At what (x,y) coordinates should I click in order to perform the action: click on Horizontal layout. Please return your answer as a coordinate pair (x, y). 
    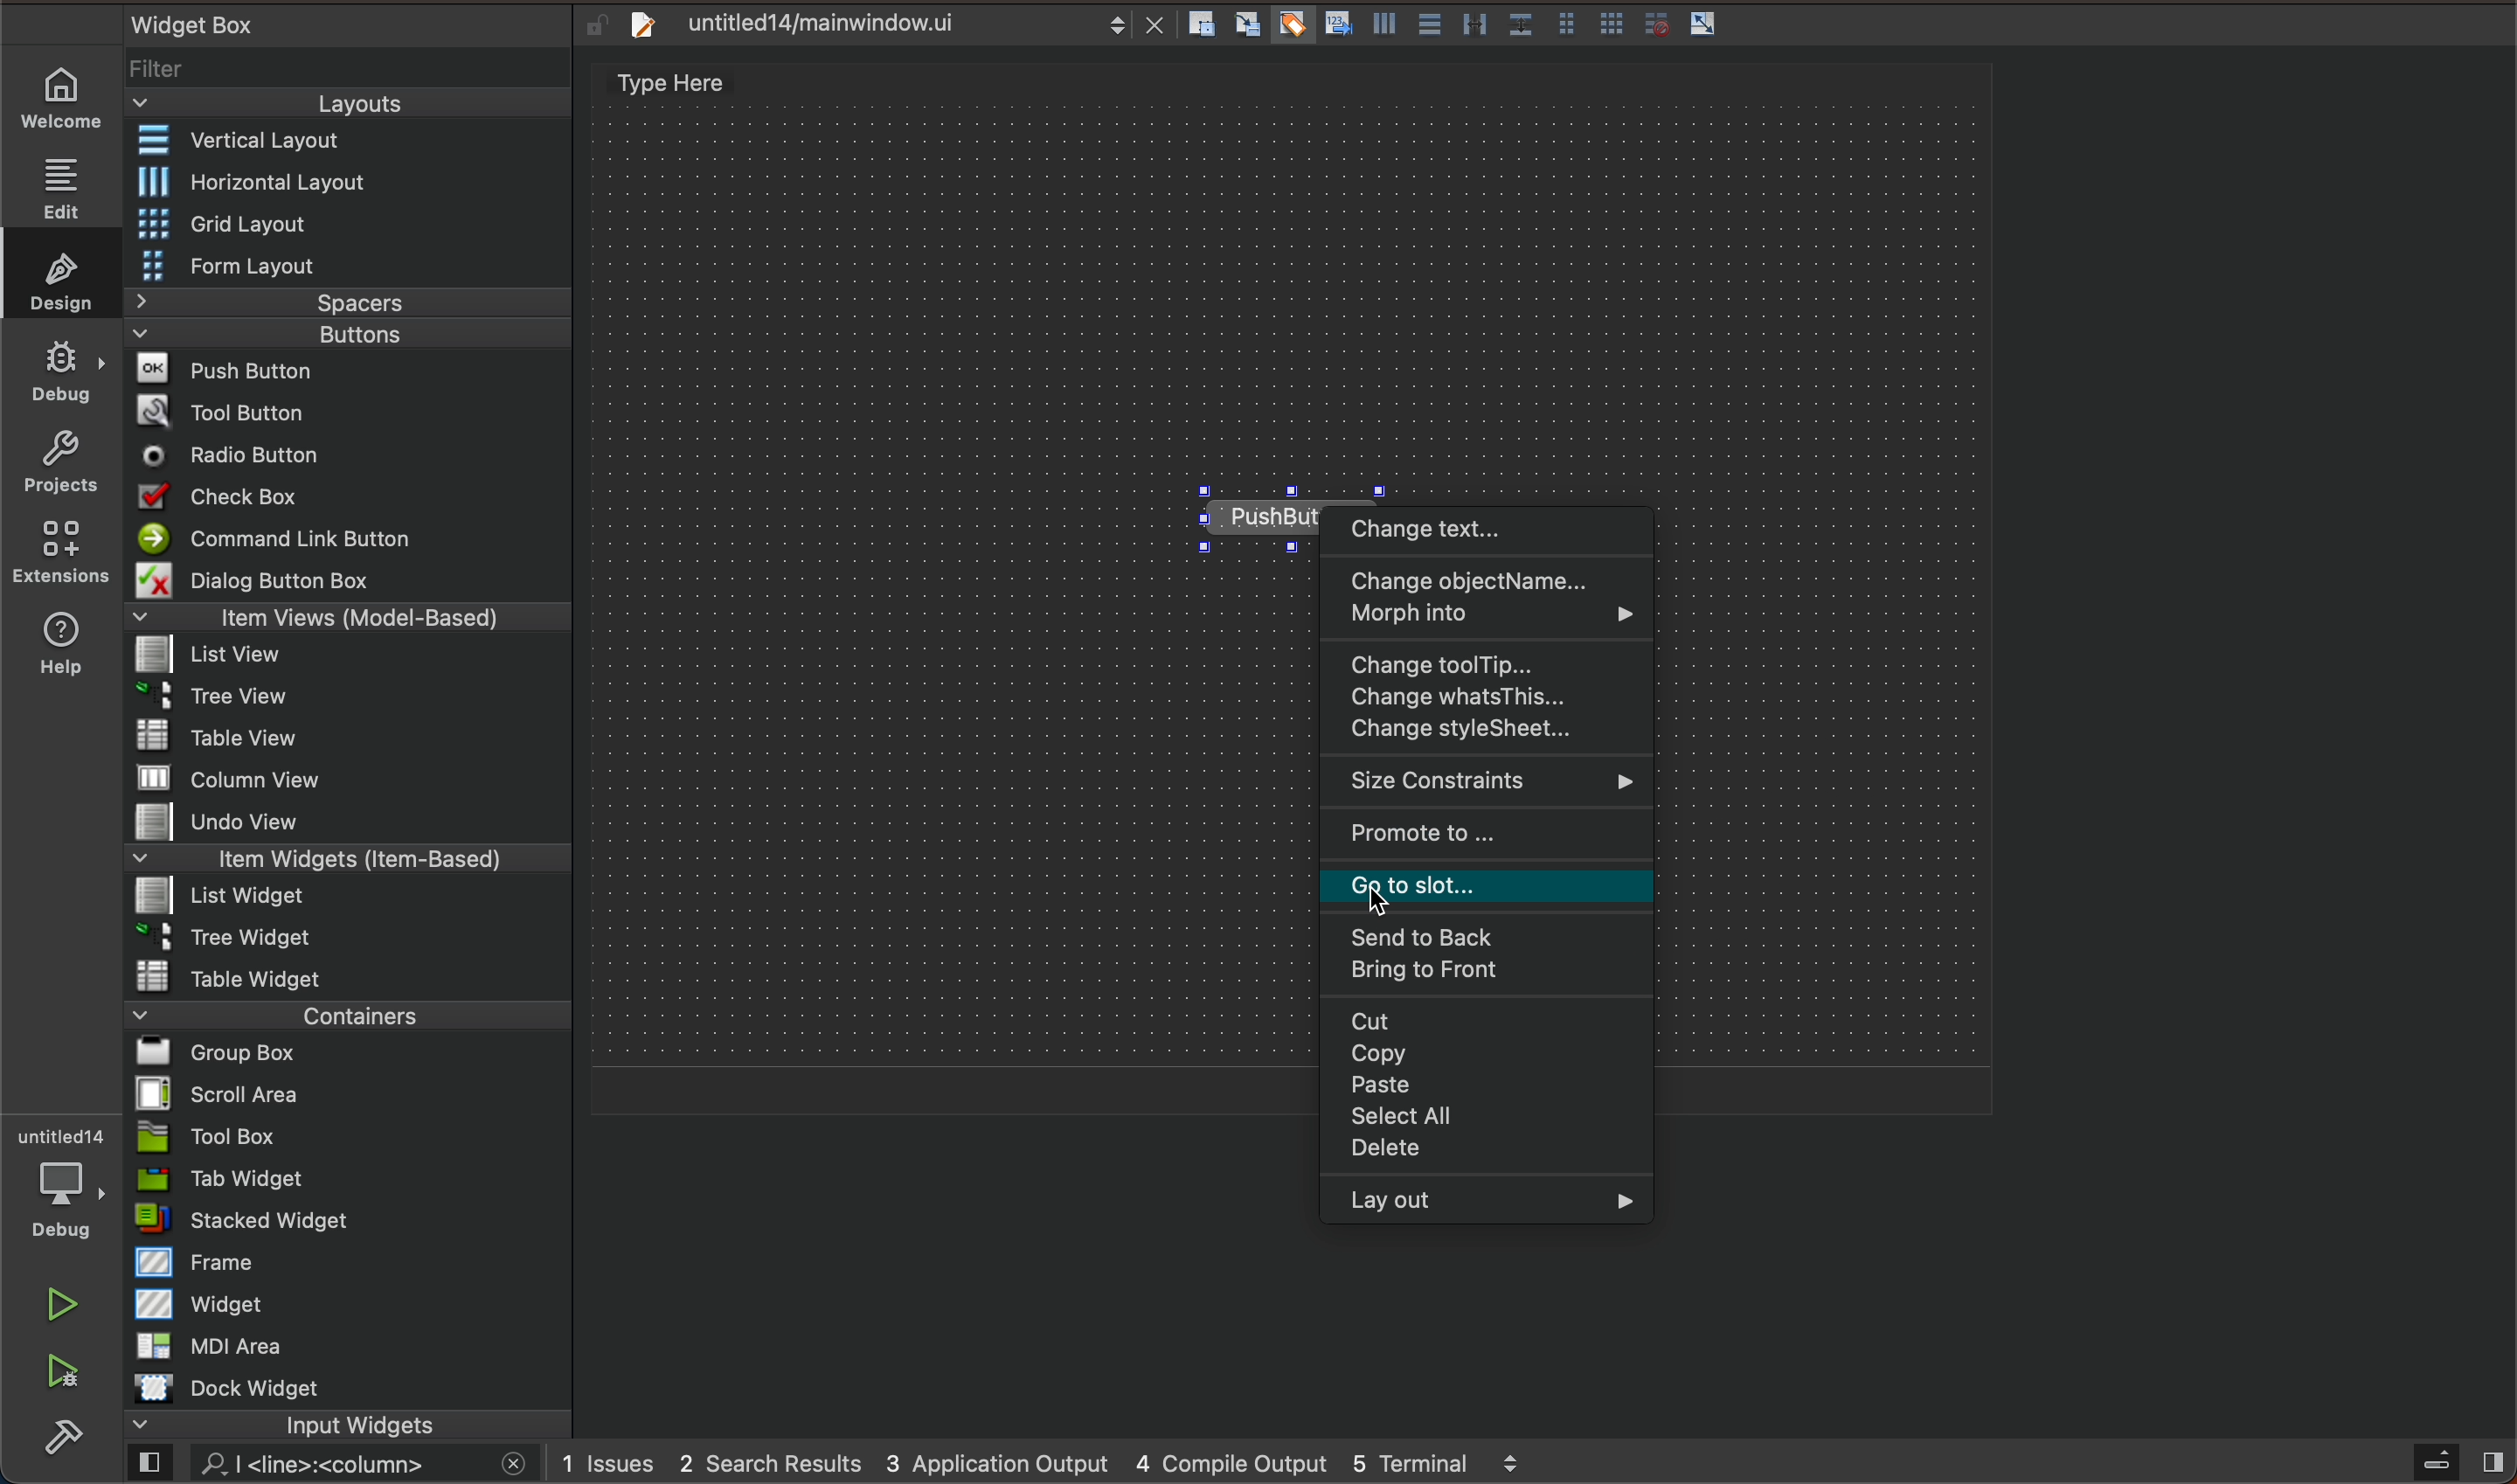
    Looking at the image, I should click on (356, 185).